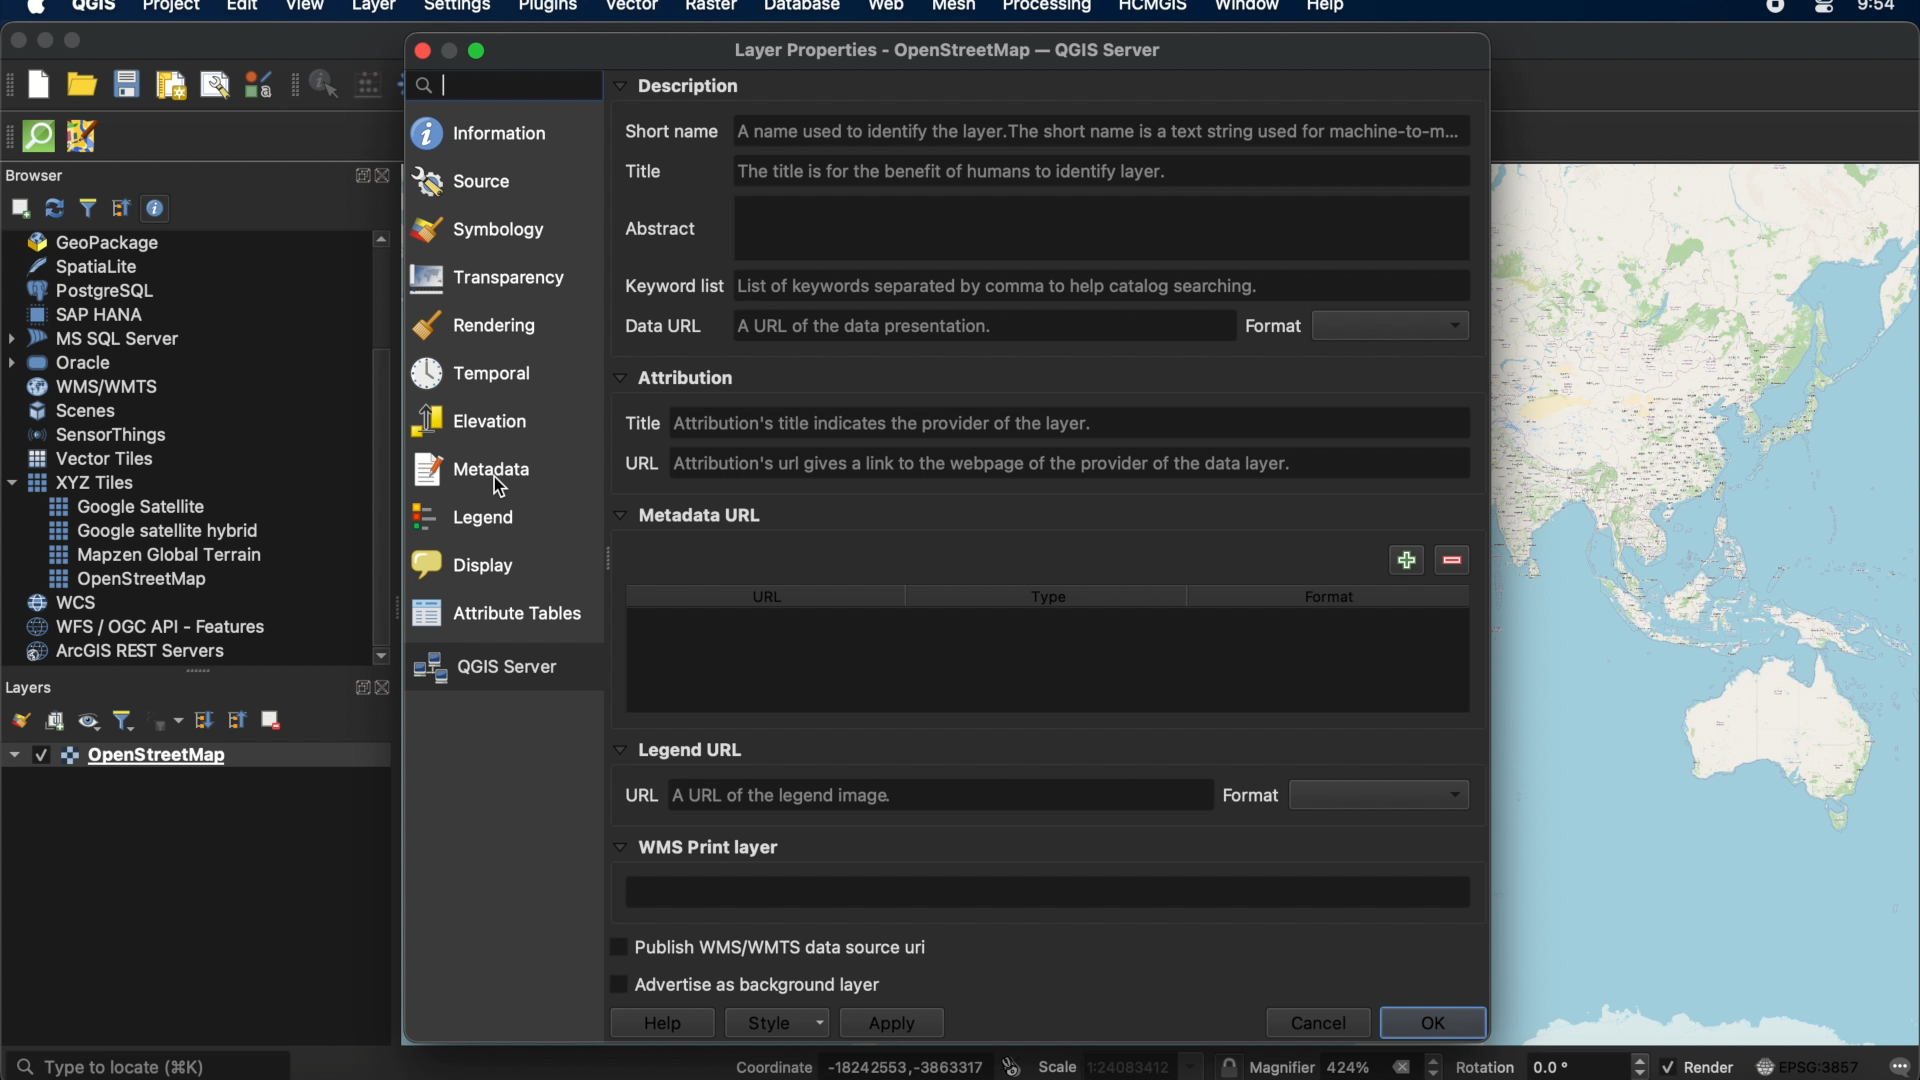 The height and width of the screenshot is (1080, 1920). Describe the element at coordinates (99, 266) in the screenshot. I see `spatiallite` at that location.